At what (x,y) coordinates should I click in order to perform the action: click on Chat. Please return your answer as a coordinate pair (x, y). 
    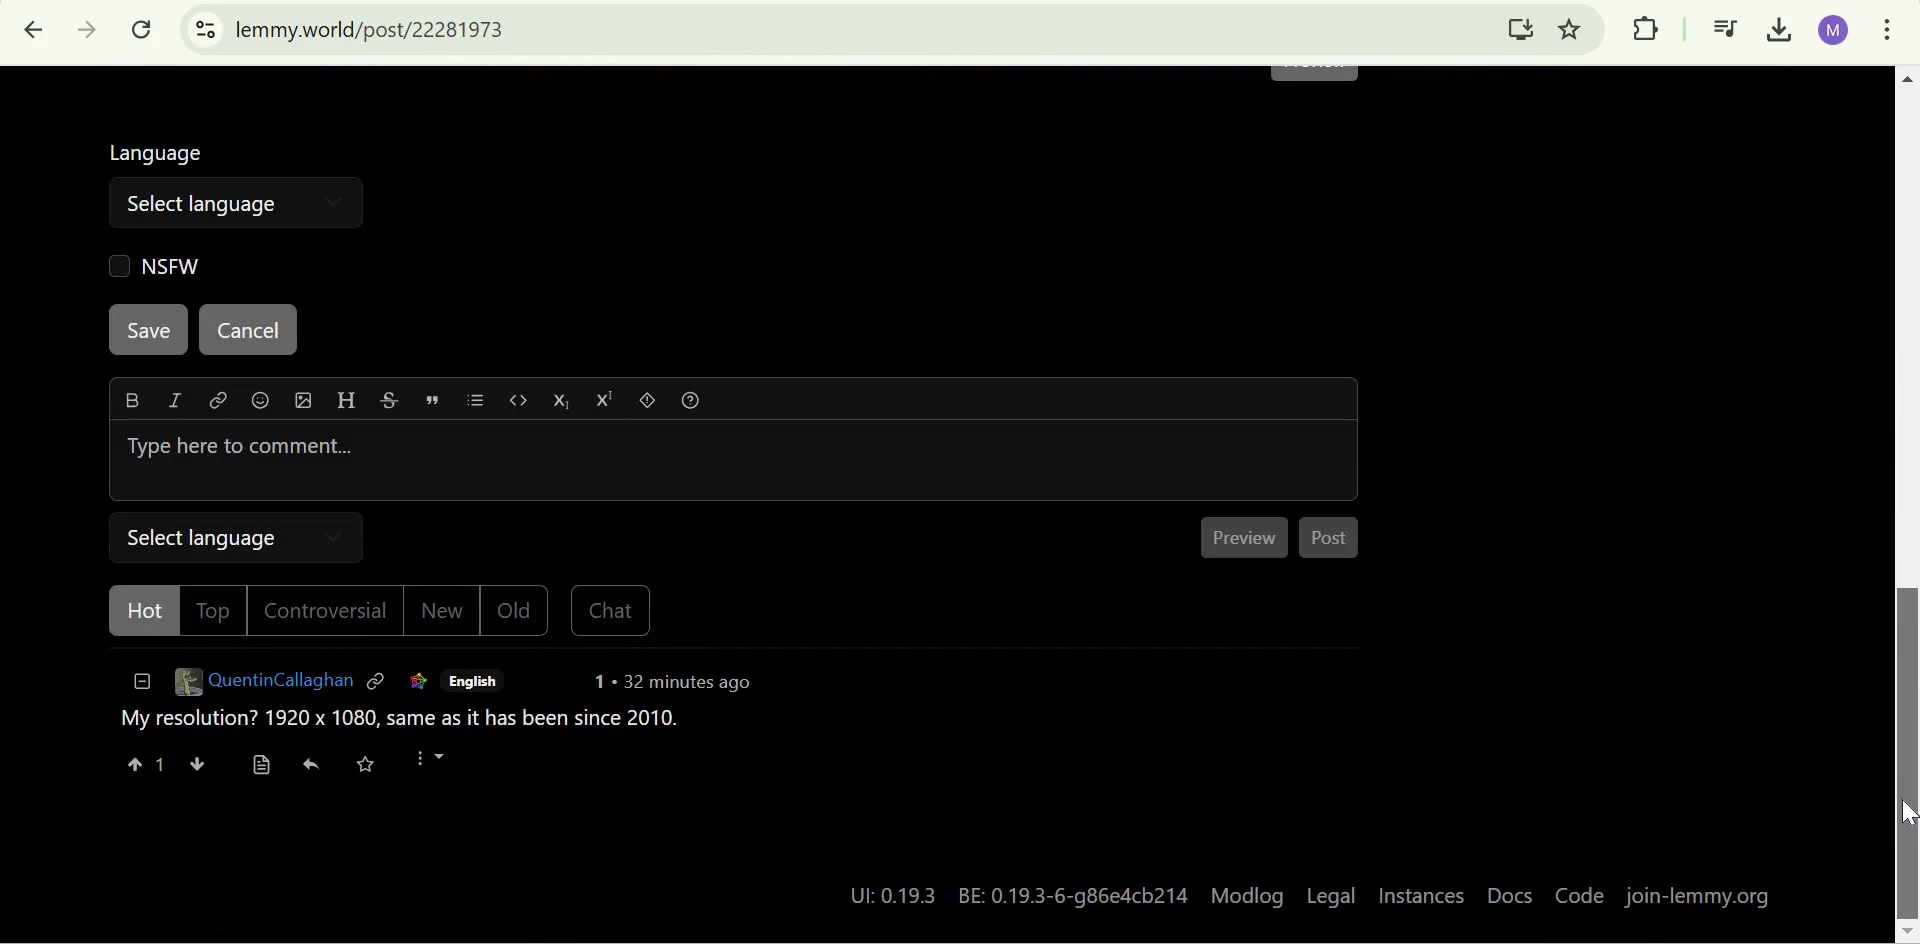
    Looking at the image, I should click on (609, 614).